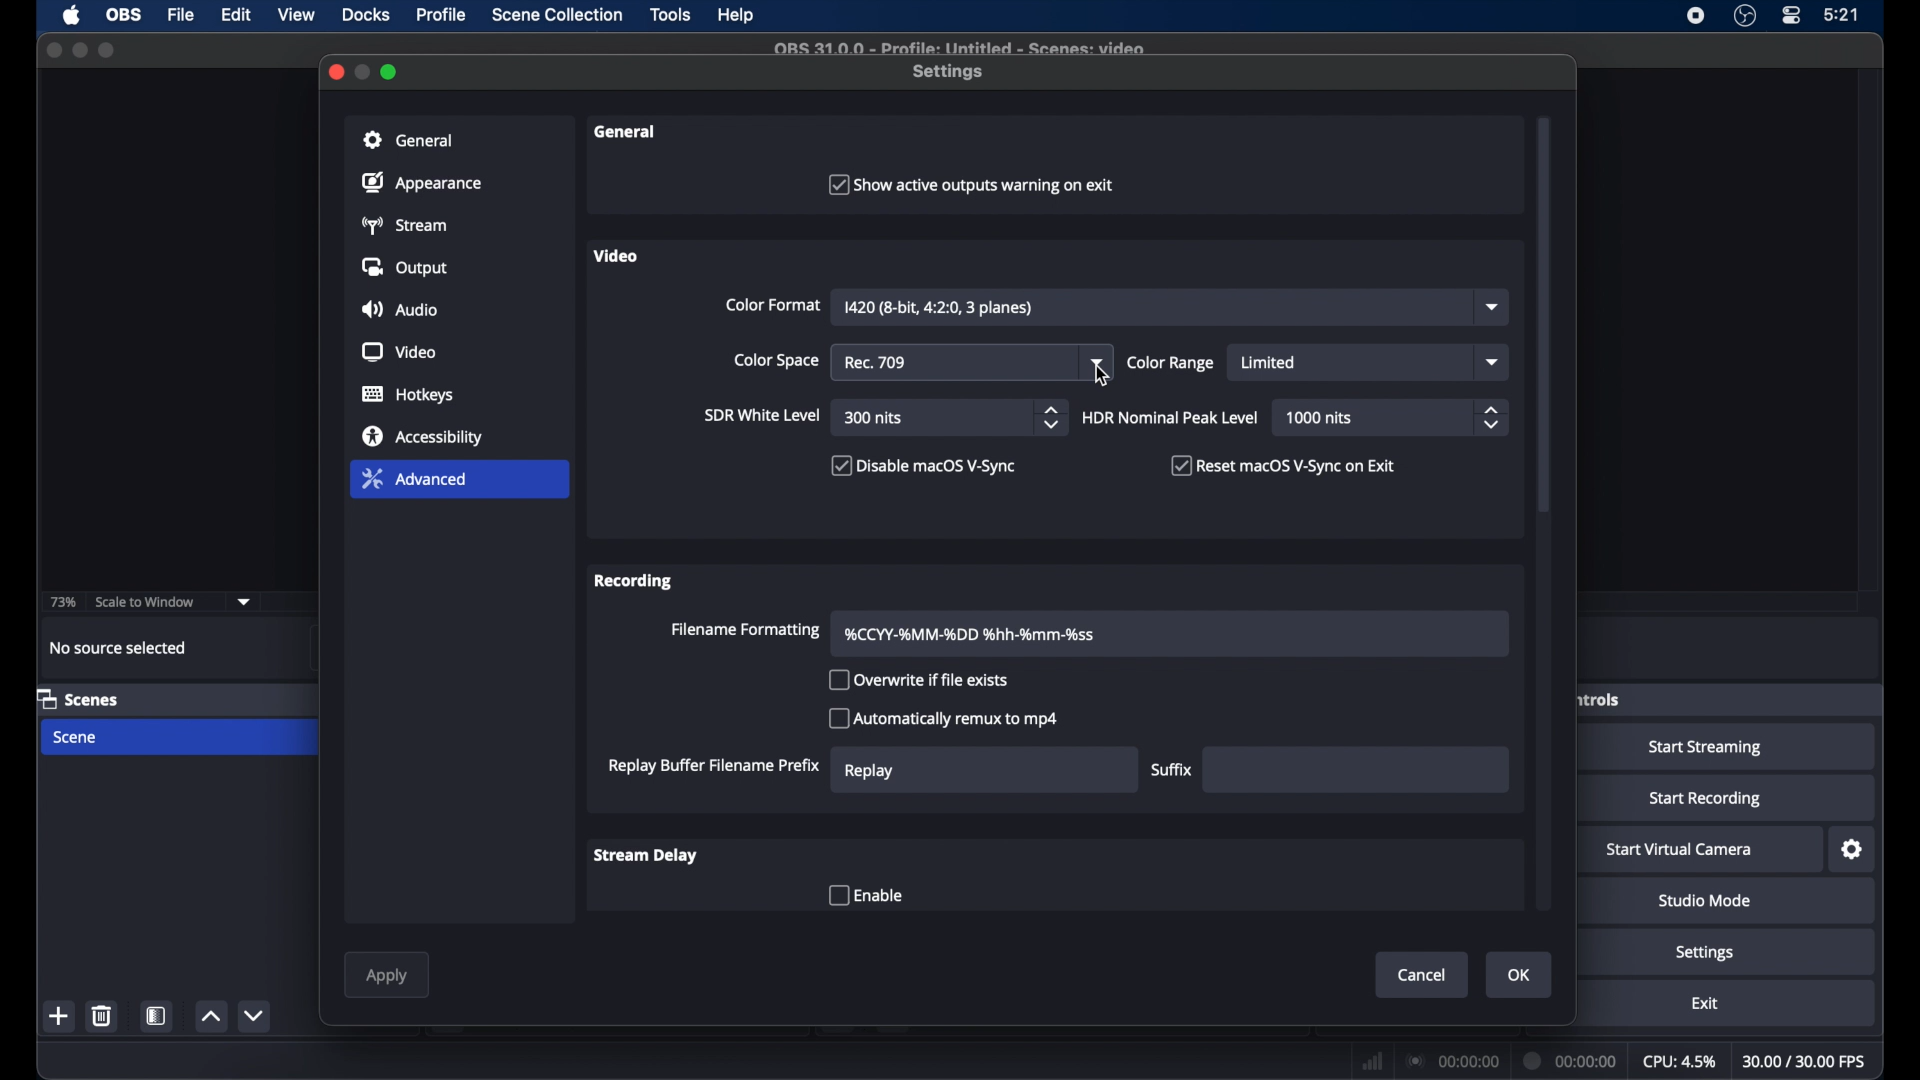 The image size is (1920, 1080). Describe the element at coordinates (876, 363) in the screenshot. I see `rec 709` at that location.